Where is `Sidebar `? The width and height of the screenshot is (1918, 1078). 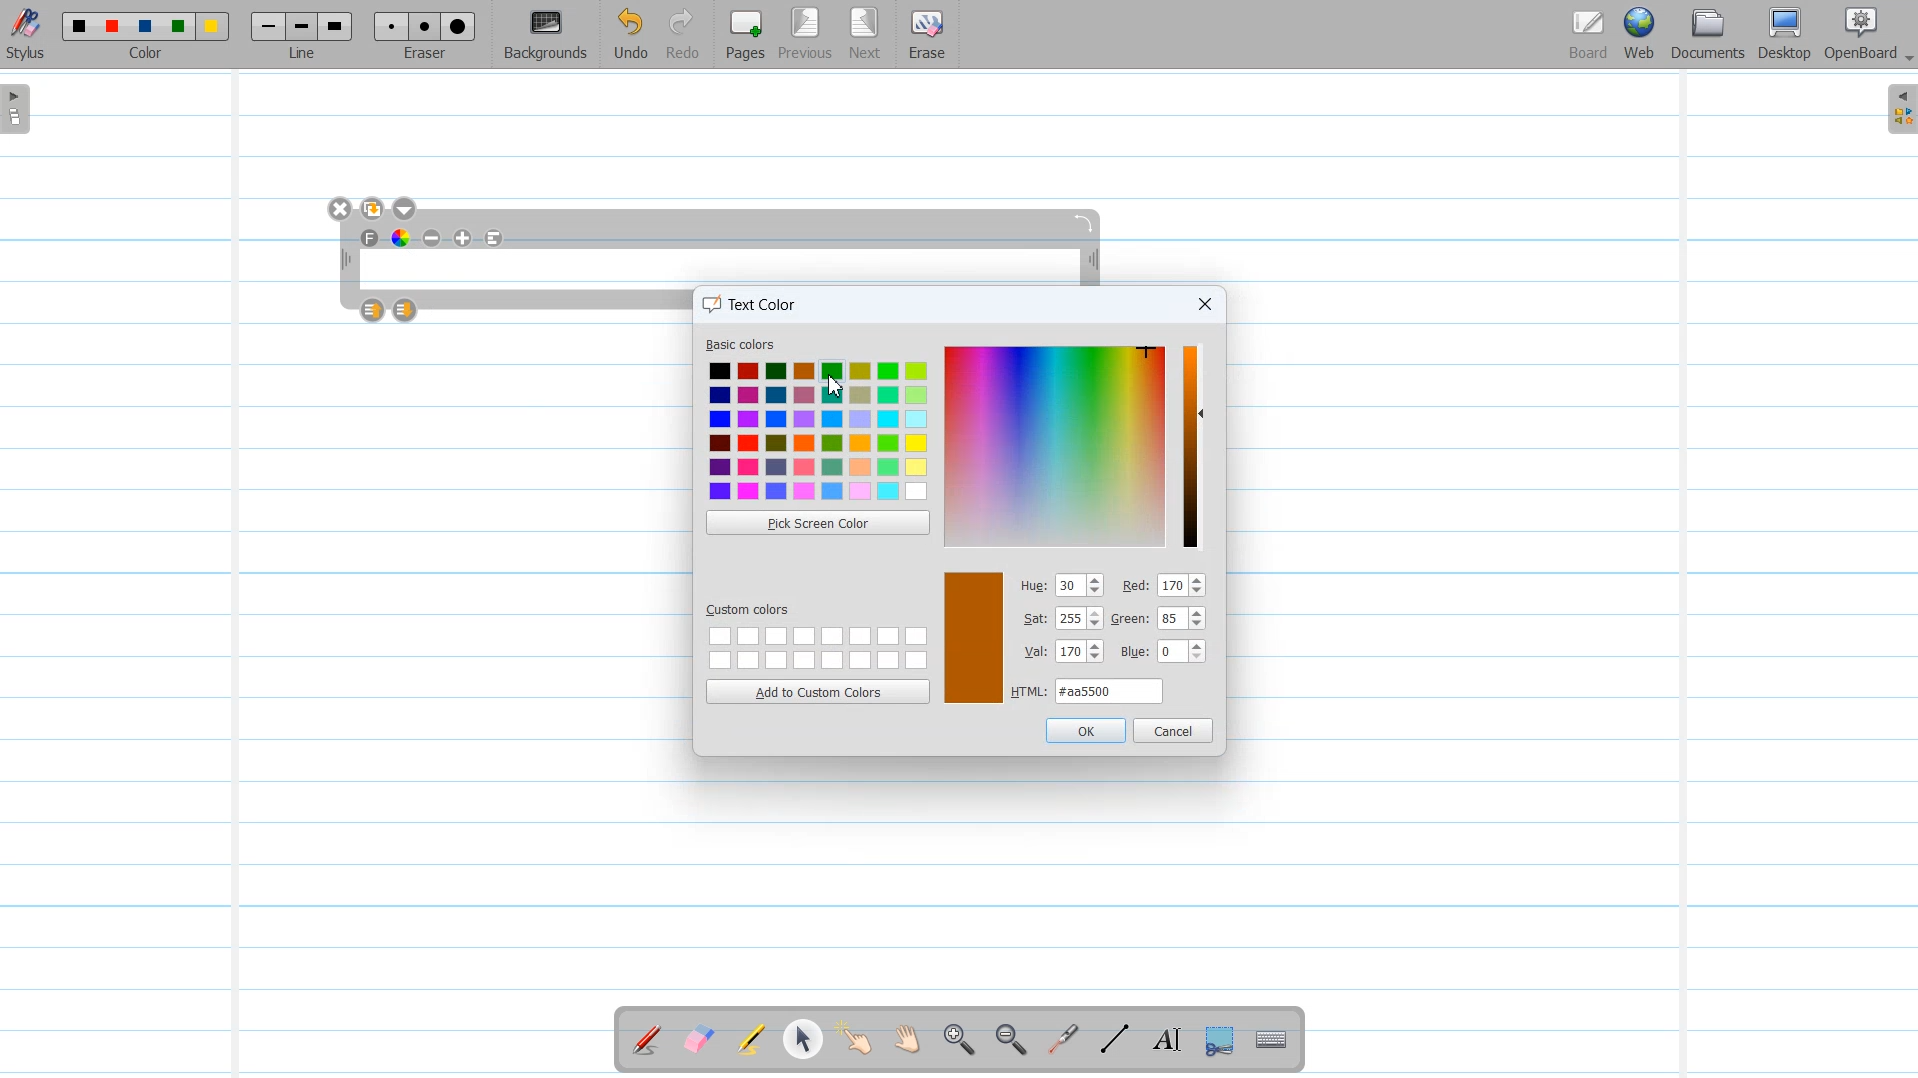
Sidebar  is located at coordinates (1898, 109).